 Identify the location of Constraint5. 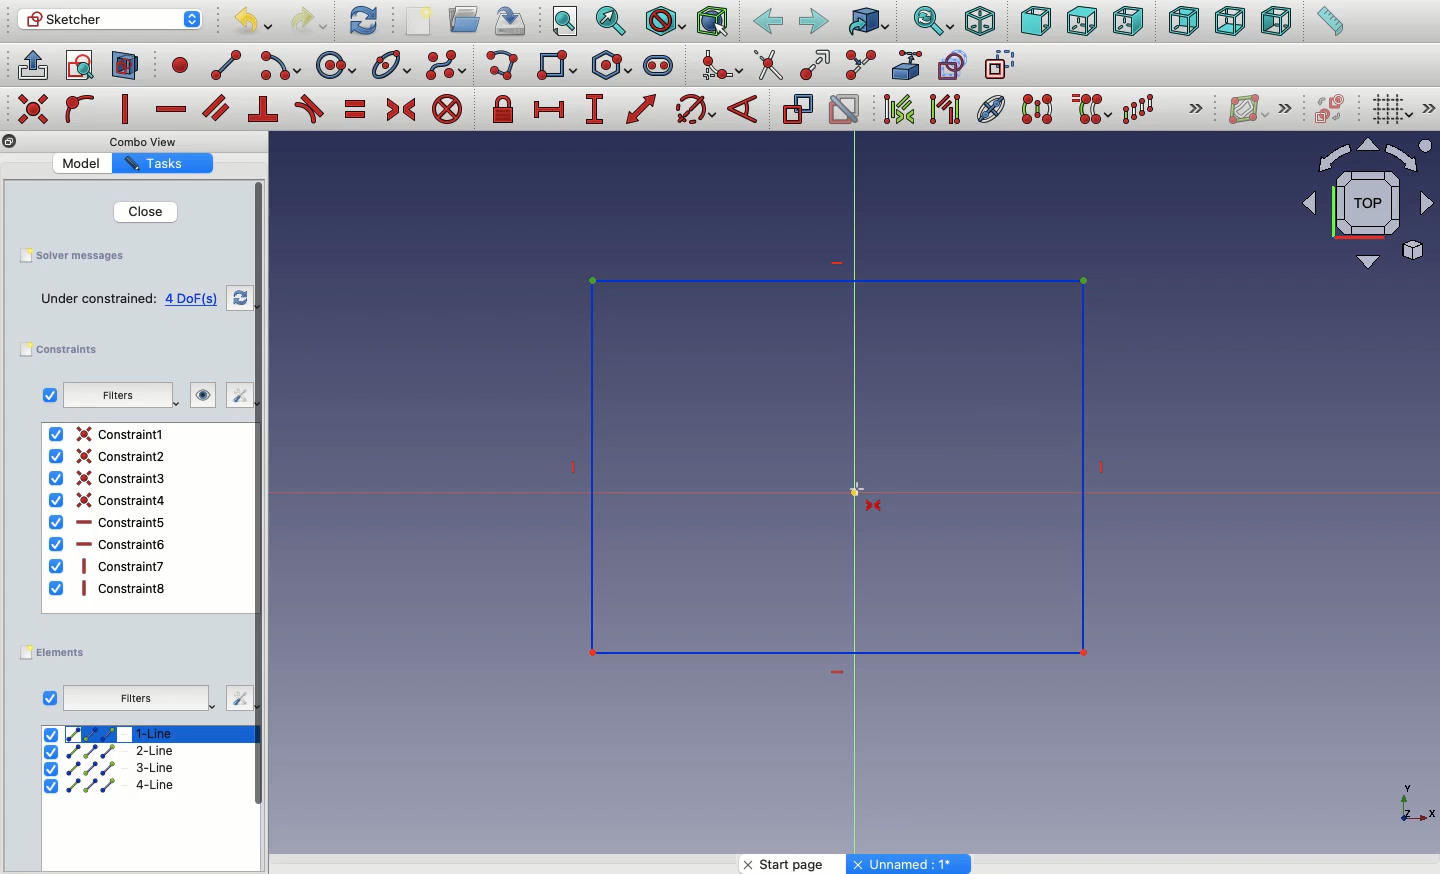
(109, 523).